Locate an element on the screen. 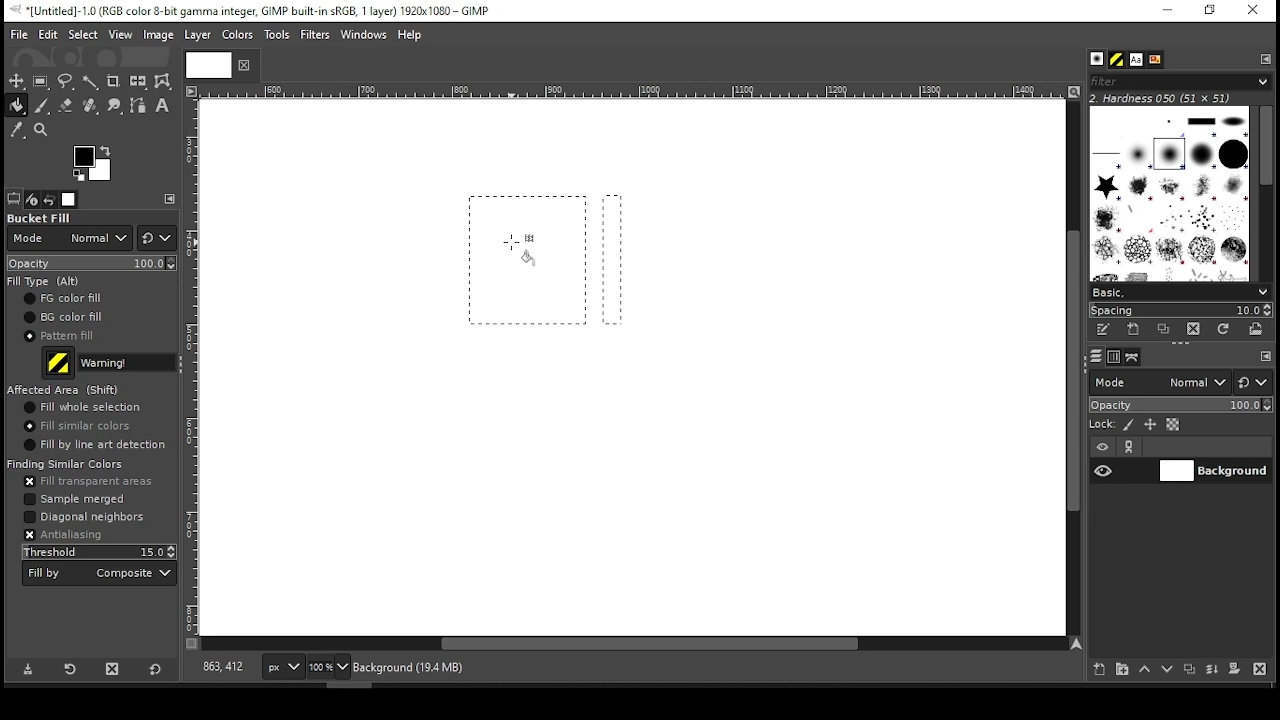 Image resolution: width=1280 pixels, height=720 pixels. heal tool is located at coordinates (92, 107).